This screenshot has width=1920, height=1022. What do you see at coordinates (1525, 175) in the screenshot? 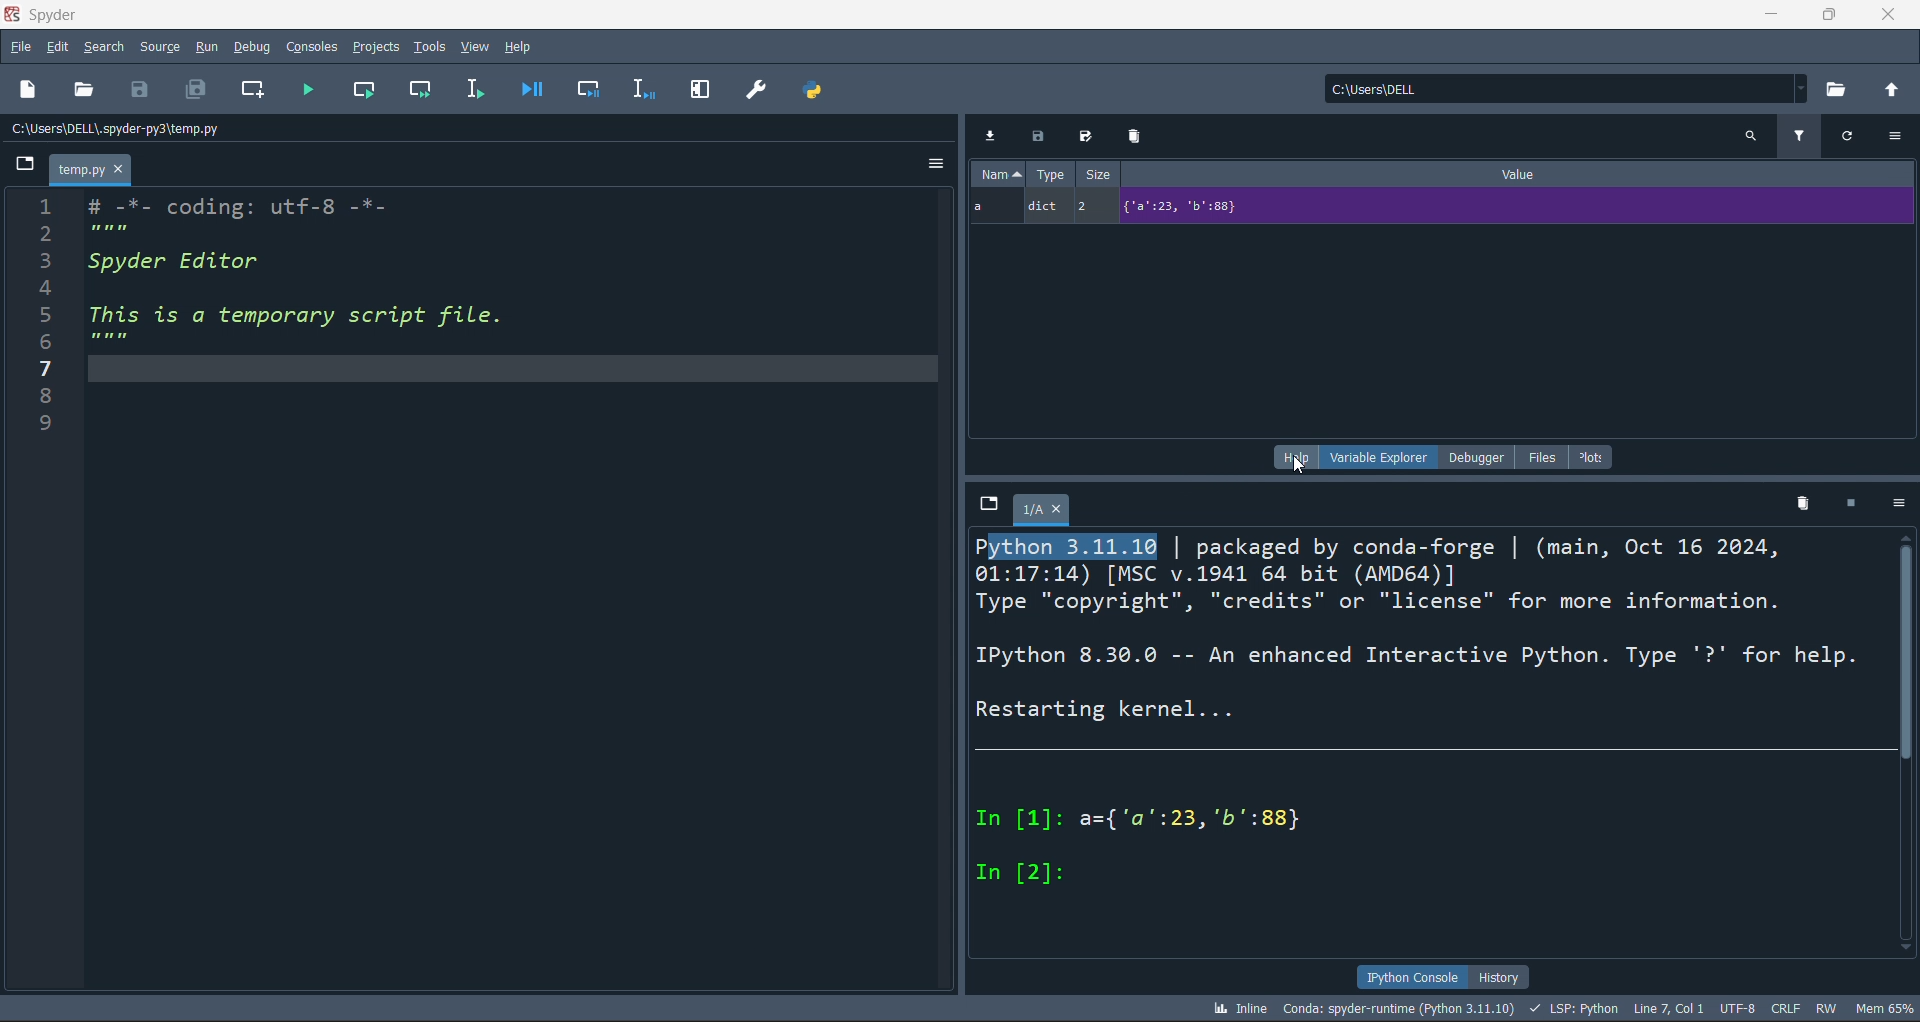
I see `value` at bounding box center [1525, 175].